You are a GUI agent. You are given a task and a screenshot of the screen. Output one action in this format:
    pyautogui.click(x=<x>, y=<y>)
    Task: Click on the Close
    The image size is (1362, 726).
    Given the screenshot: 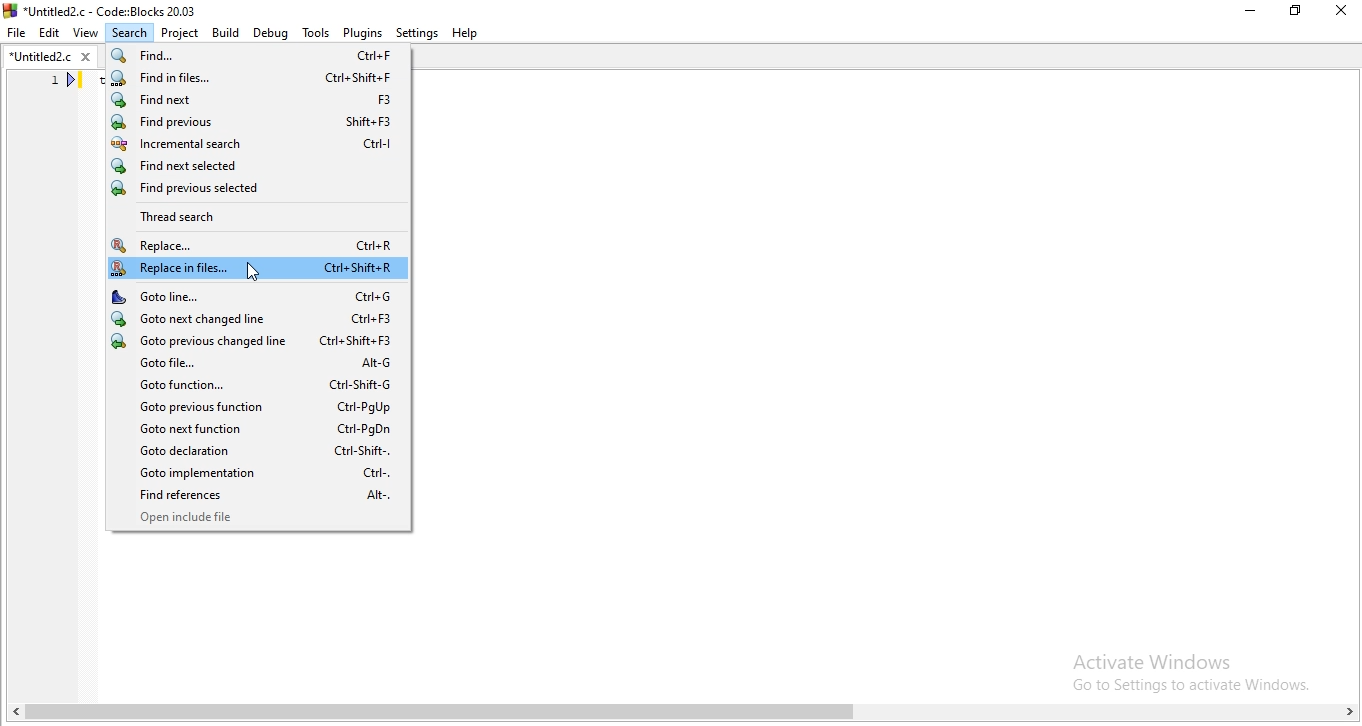 What is the action you would take?
    pyautogui.click(x=1343, y=12)
    